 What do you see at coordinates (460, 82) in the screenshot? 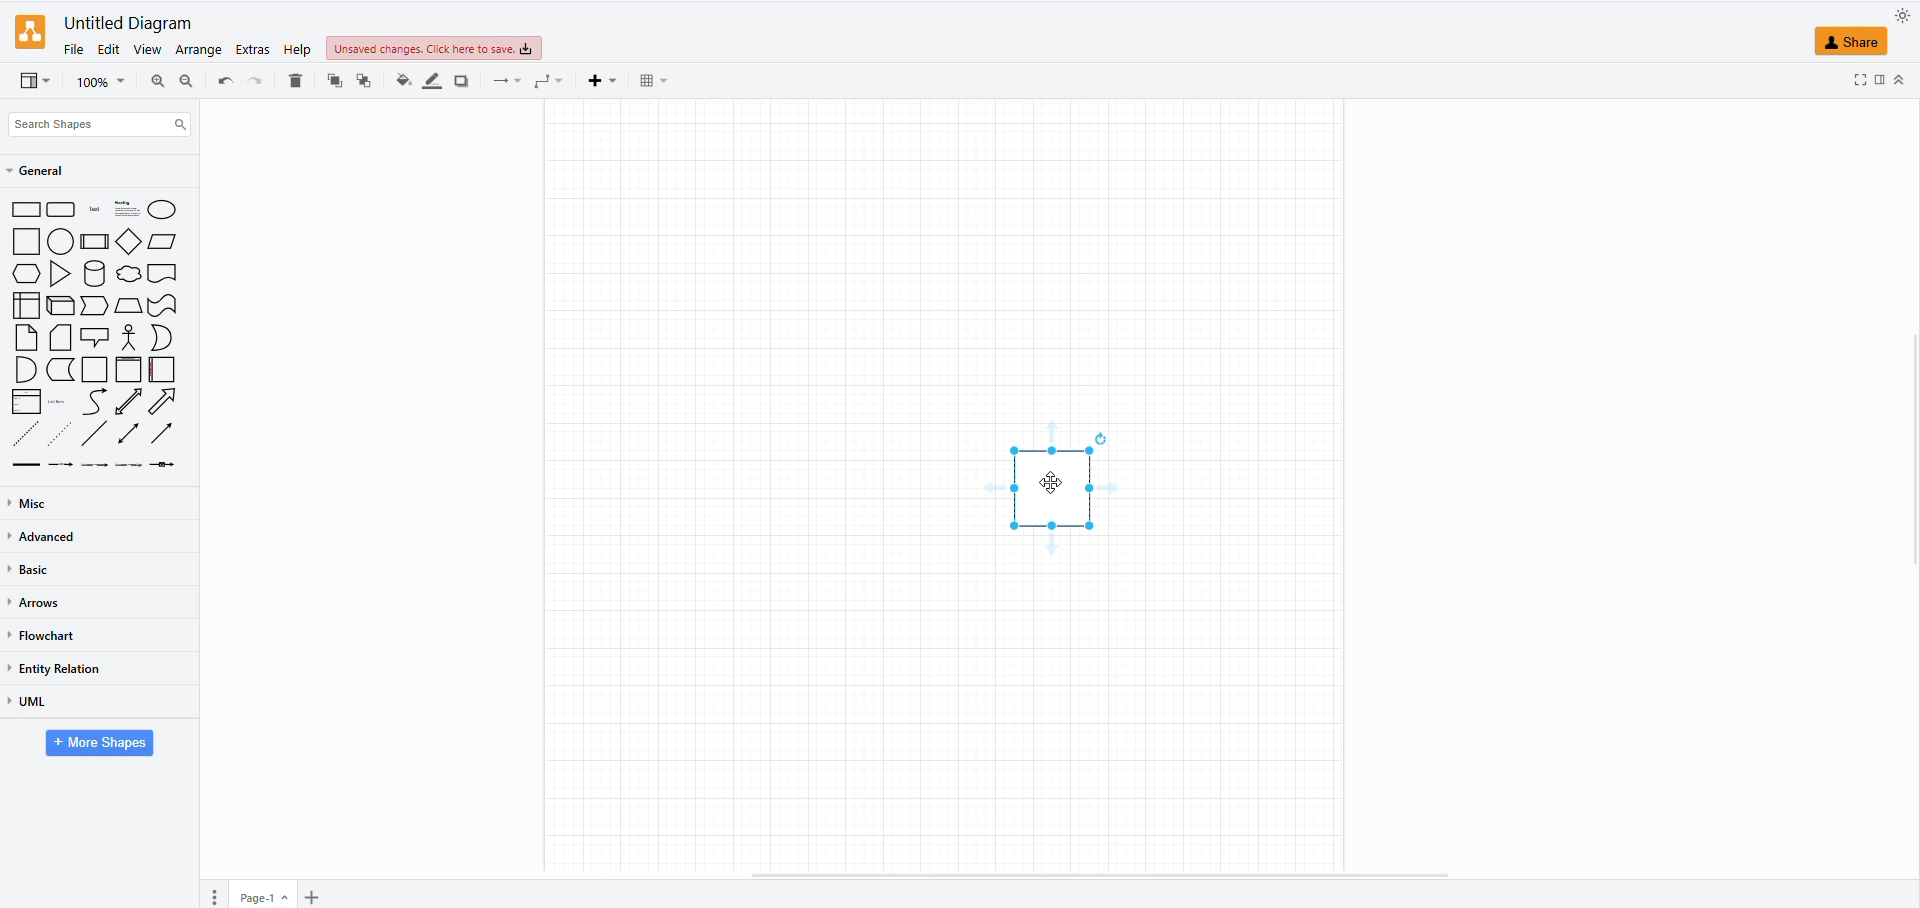
I see `shadow` at bounding box center [460, 82].